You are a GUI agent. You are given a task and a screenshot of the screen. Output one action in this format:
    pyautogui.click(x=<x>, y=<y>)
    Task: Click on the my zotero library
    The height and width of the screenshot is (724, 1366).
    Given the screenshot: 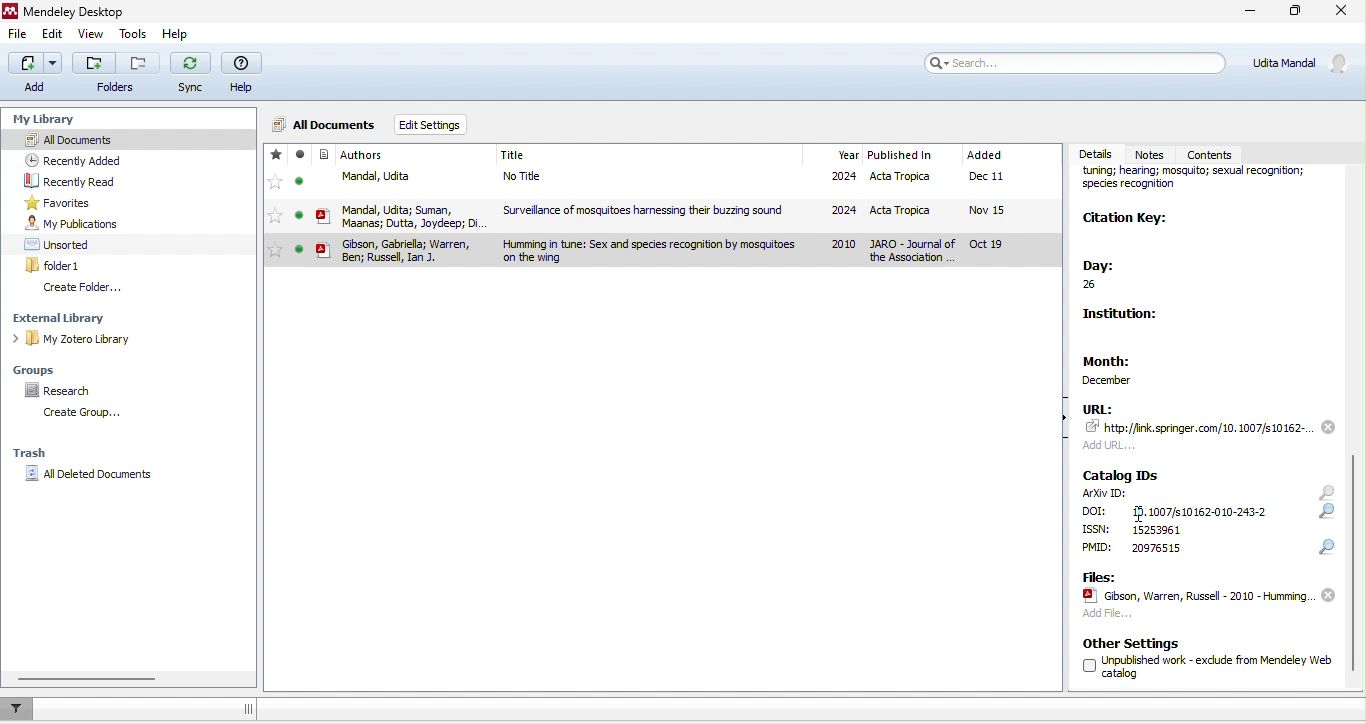 What is the action you would take?
    pyautogui.click(x=76, y=340)
    